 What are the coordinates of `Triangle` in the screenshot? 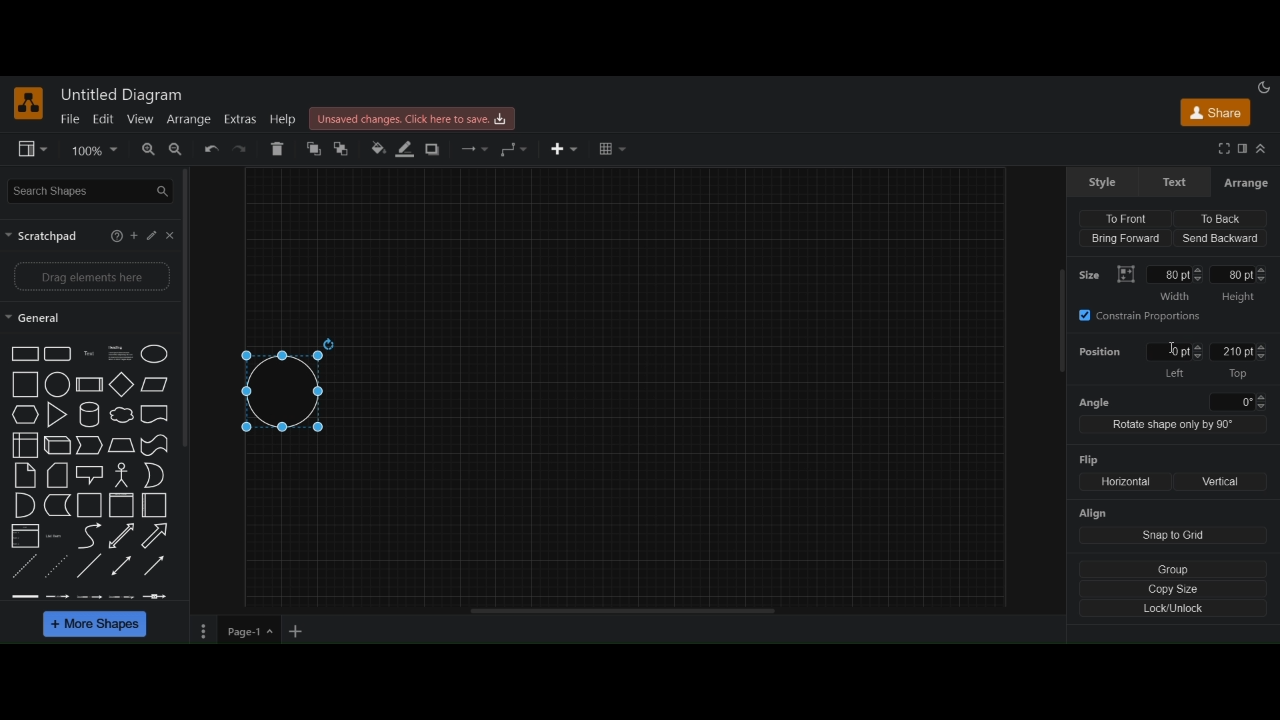 It's located at (58, 416).